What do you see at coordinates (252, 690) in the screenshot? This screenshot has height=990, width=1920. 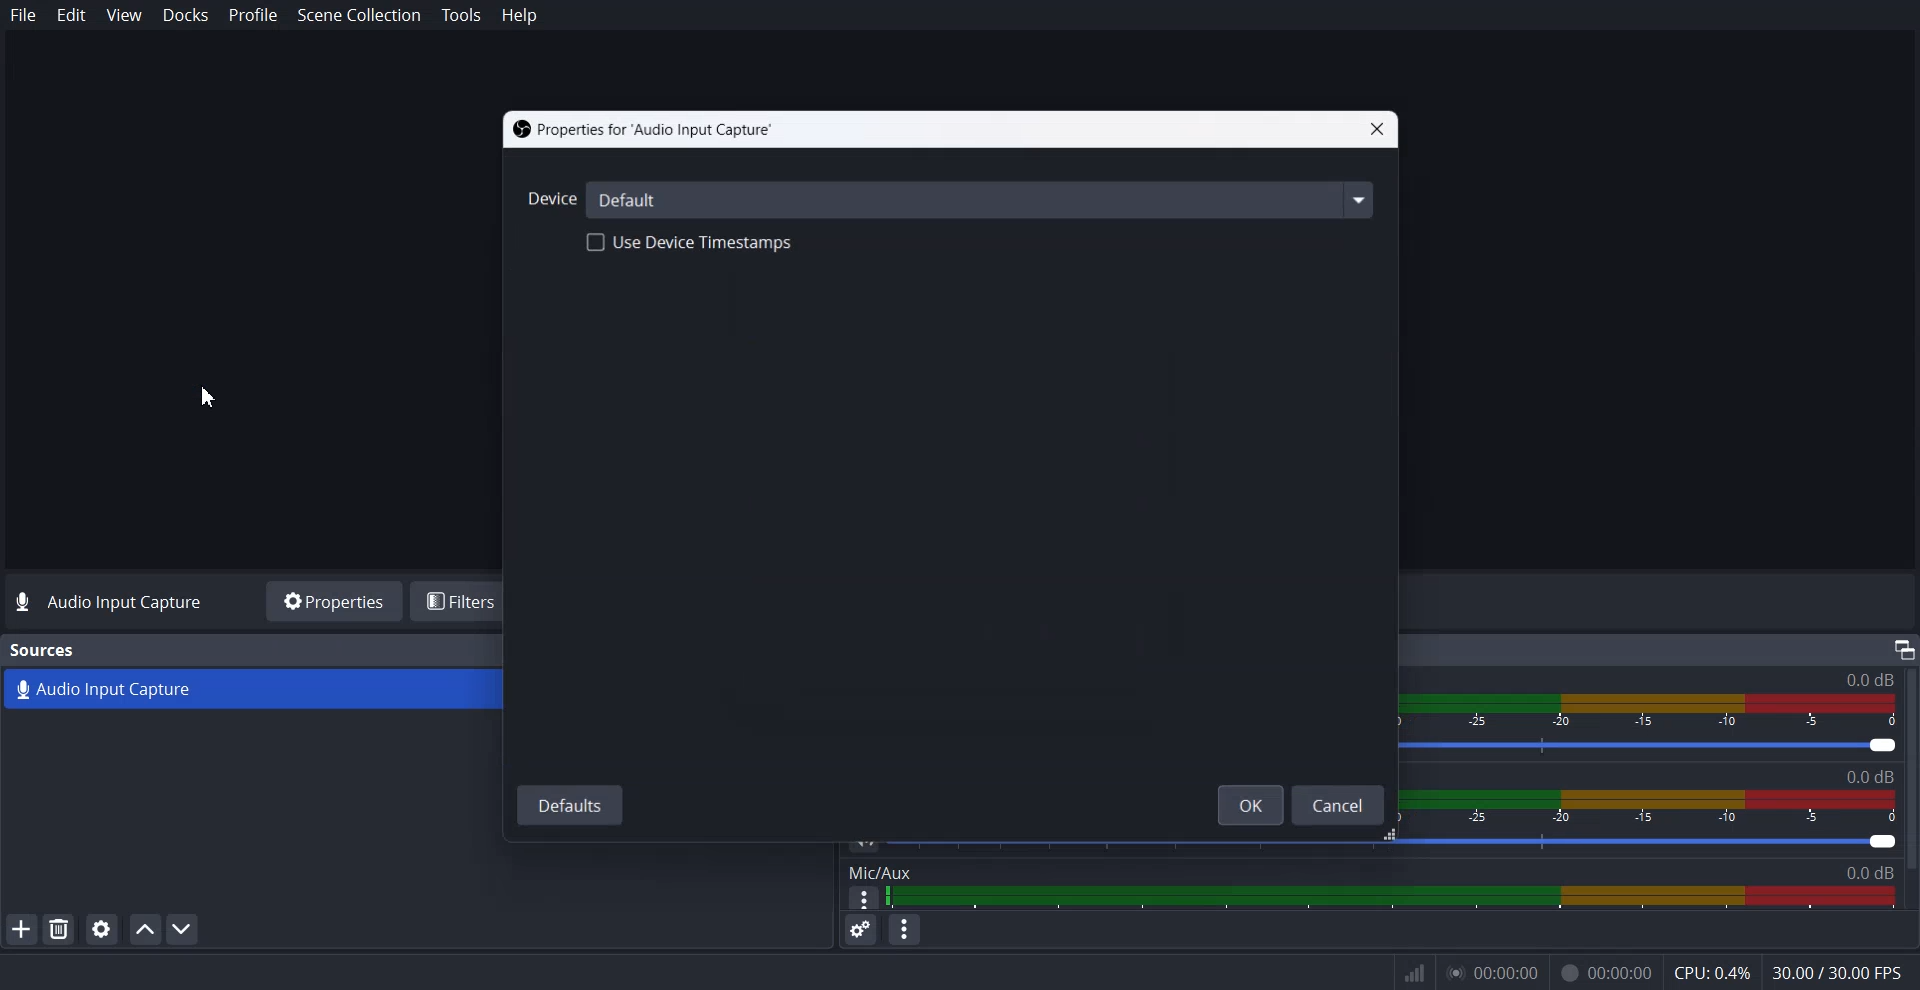 I see `Audio Input Capture` at bounding box center [252, 690].